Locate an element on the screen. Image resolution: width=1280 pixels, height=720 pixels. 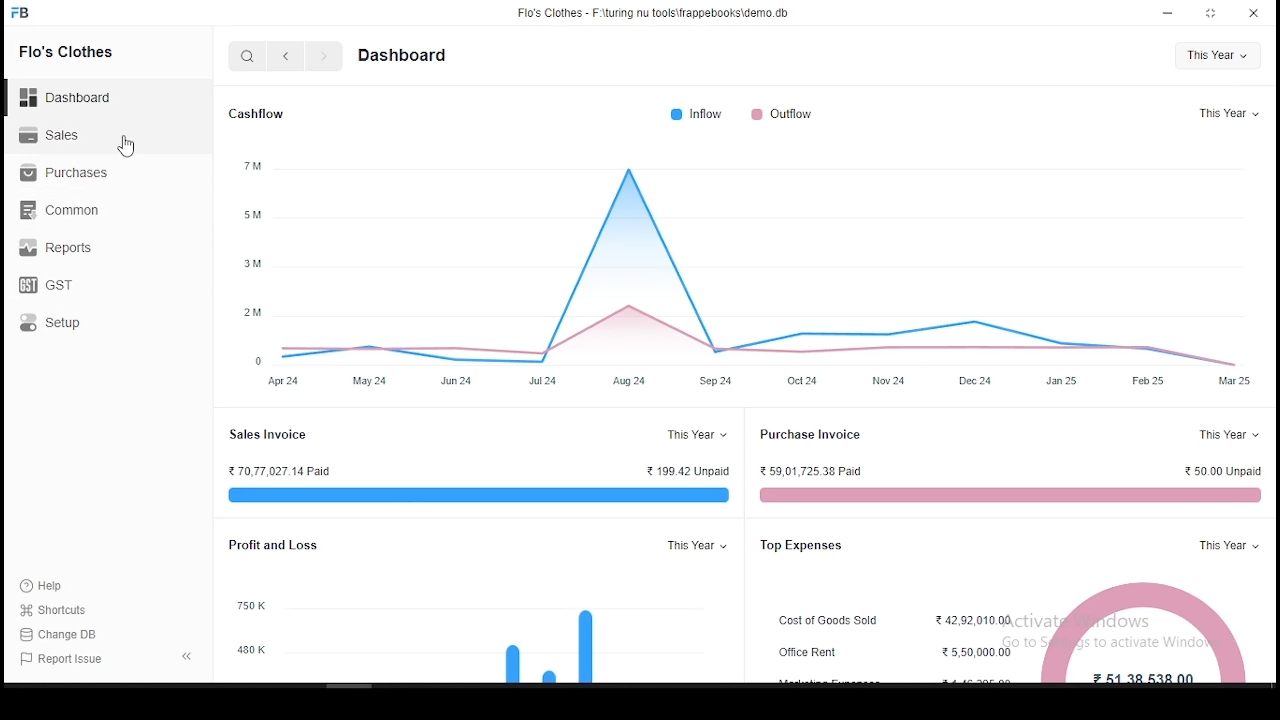
minimize is located at coordinates (1163, 13).